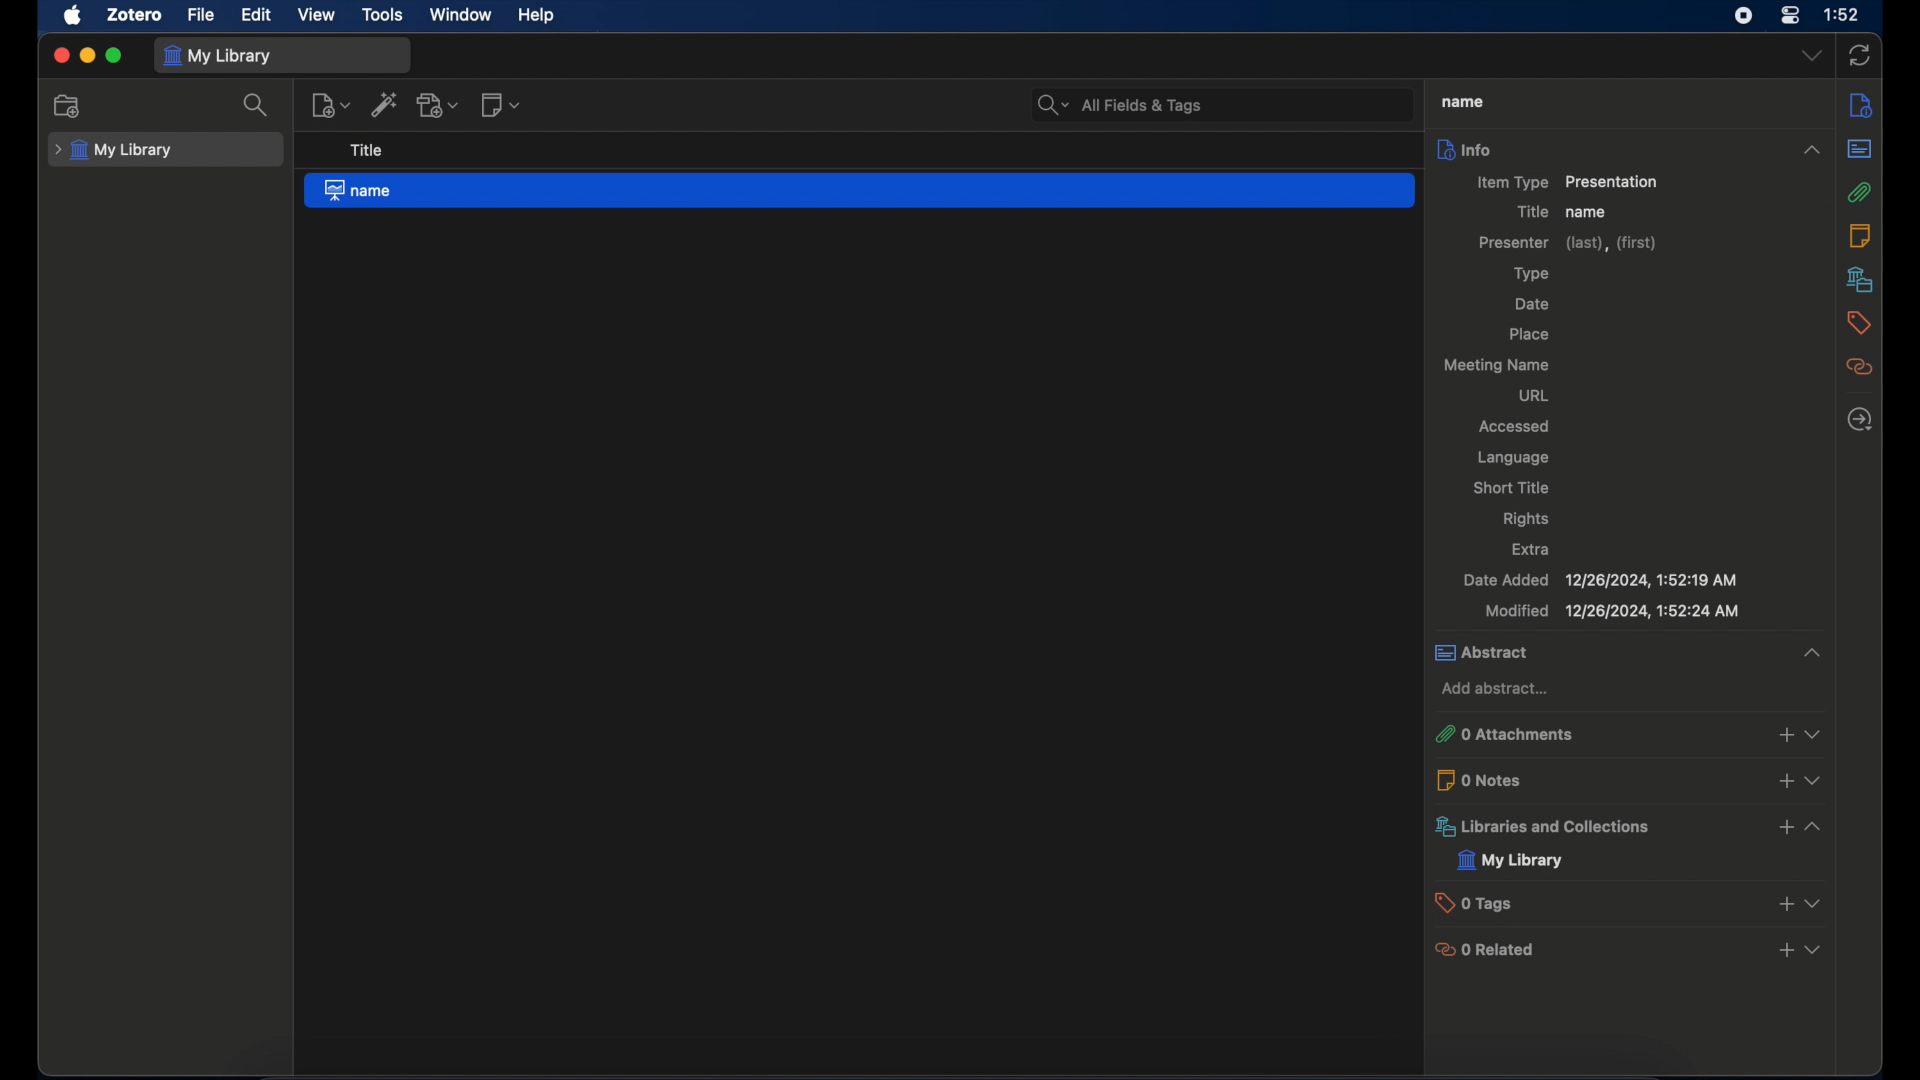  What do you see at coordinates (503, 106) in the screenshot?
I see `new note` at bounding box center [503, 106].